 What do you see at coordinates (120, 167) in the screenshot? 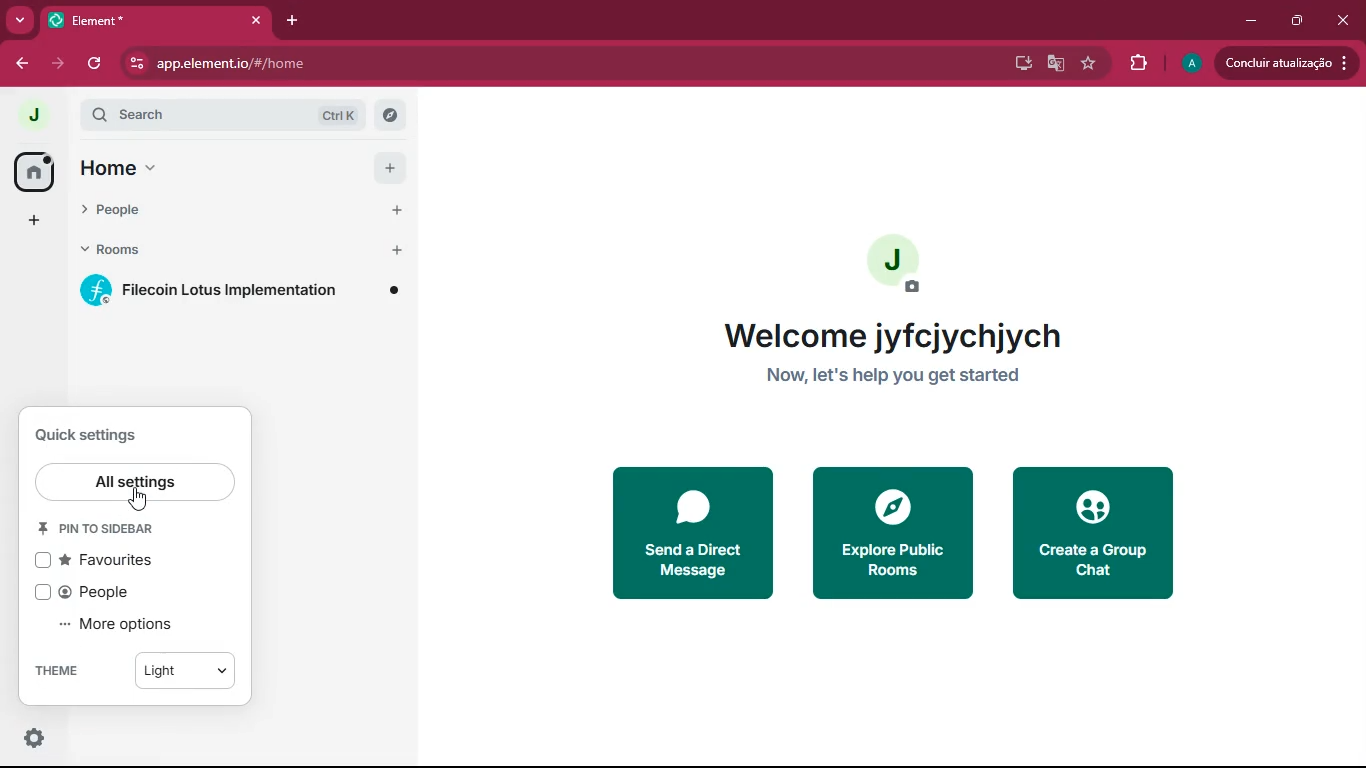
I see `home` at bounding box center [120, 167].